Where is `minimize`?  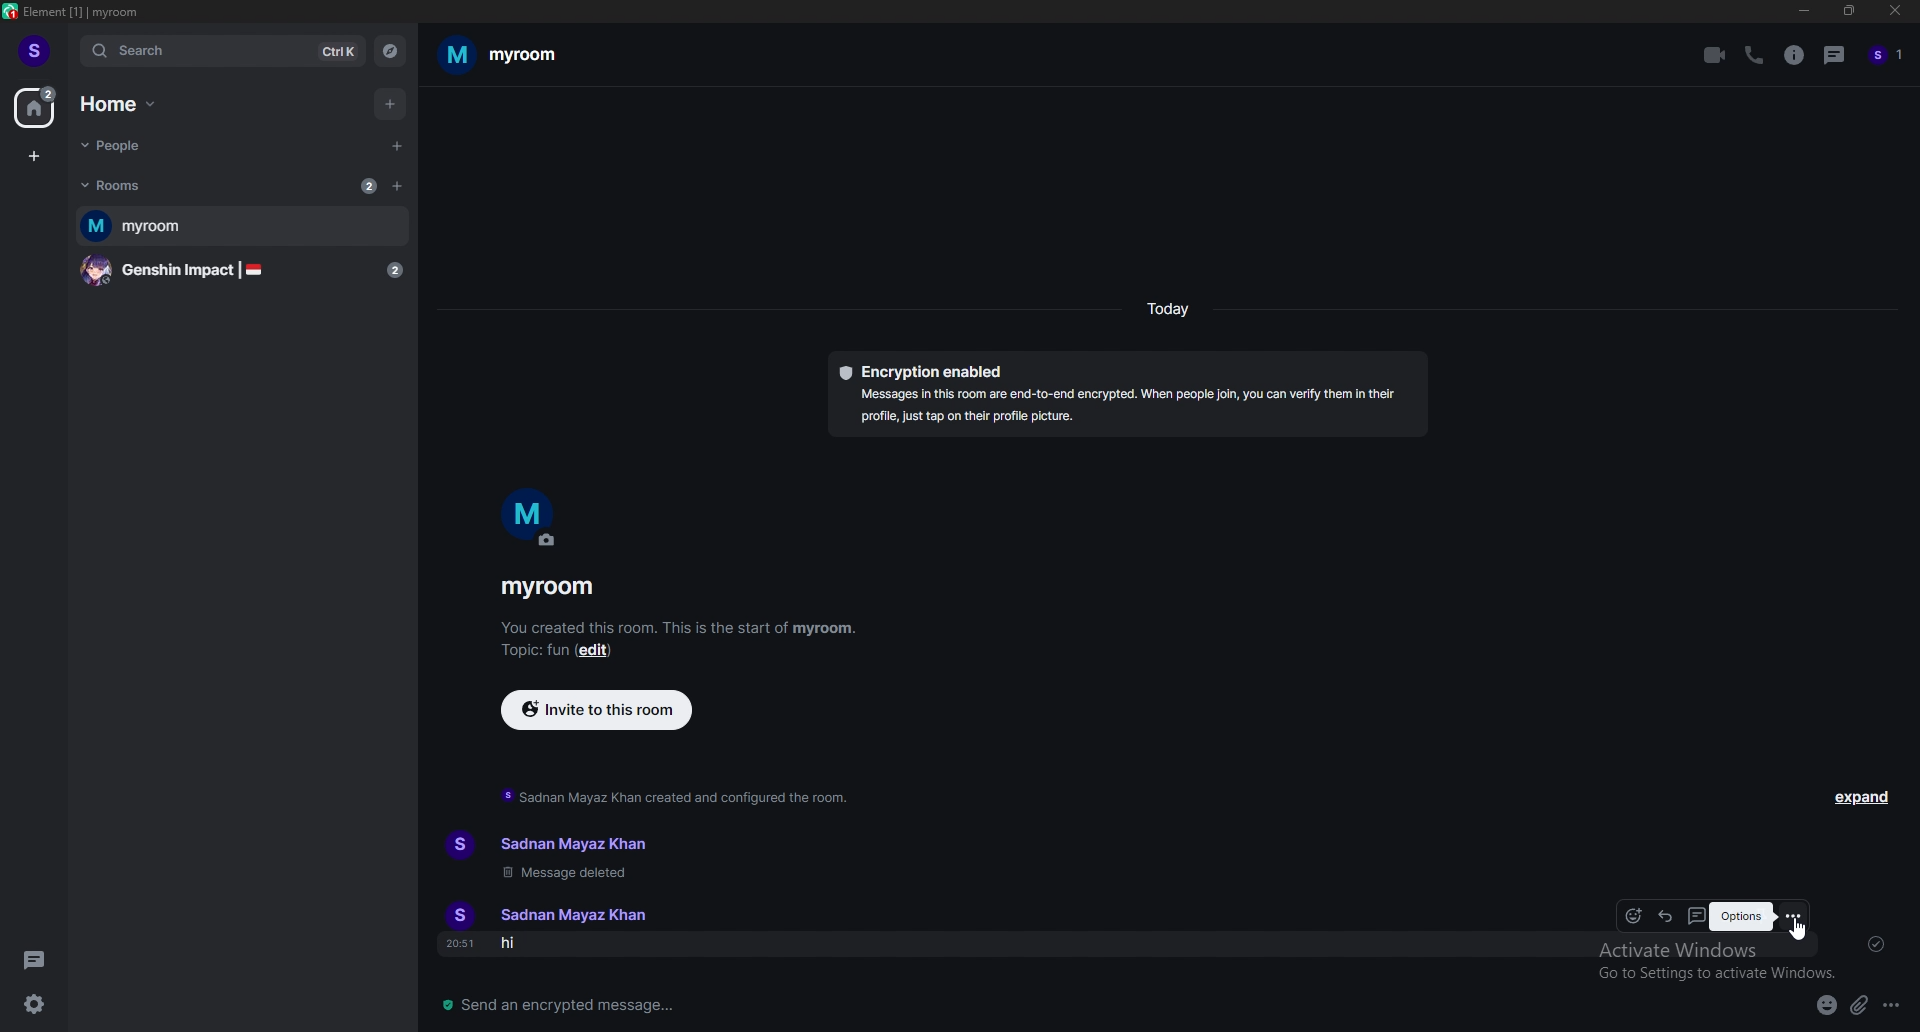
minimize is located at coordinates (1803, 11).